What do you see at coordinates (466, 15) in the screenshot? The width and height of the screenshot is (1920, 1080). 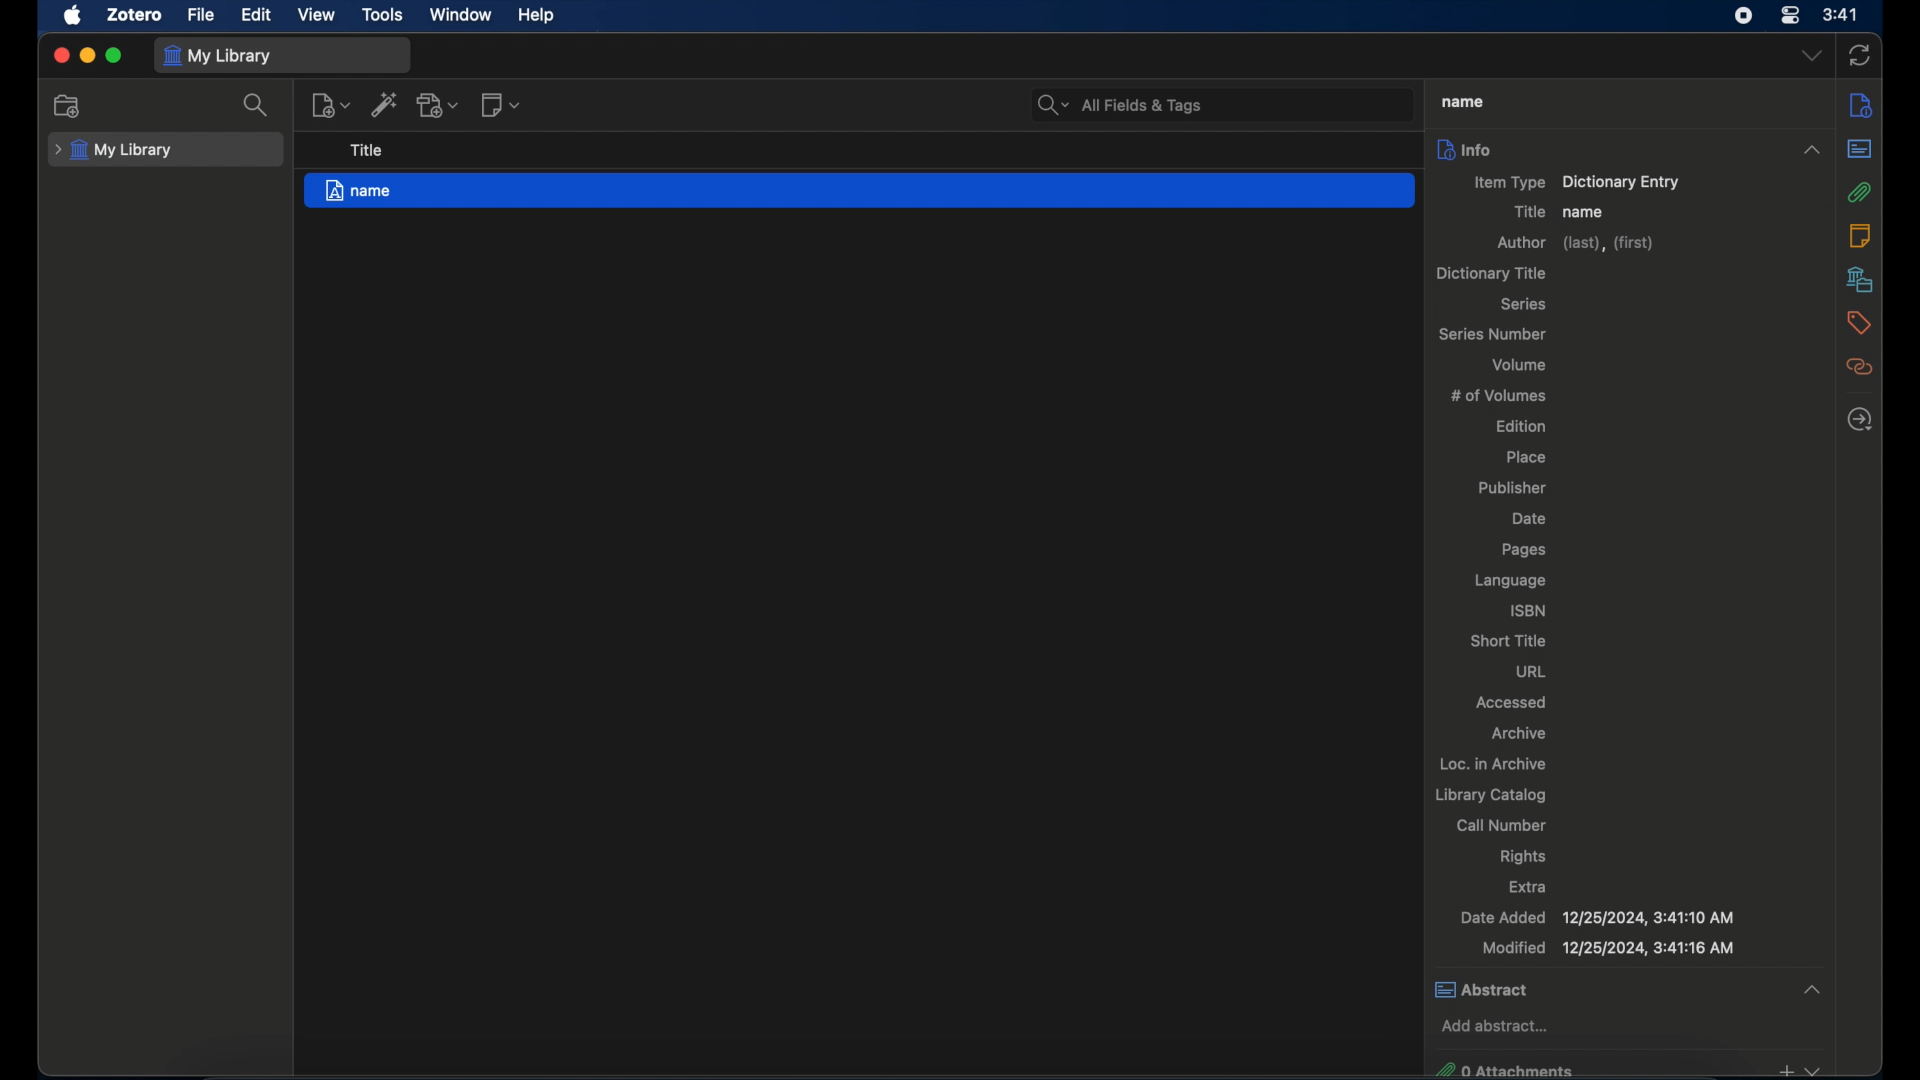 I see `window` at bounding box center [466, 15].